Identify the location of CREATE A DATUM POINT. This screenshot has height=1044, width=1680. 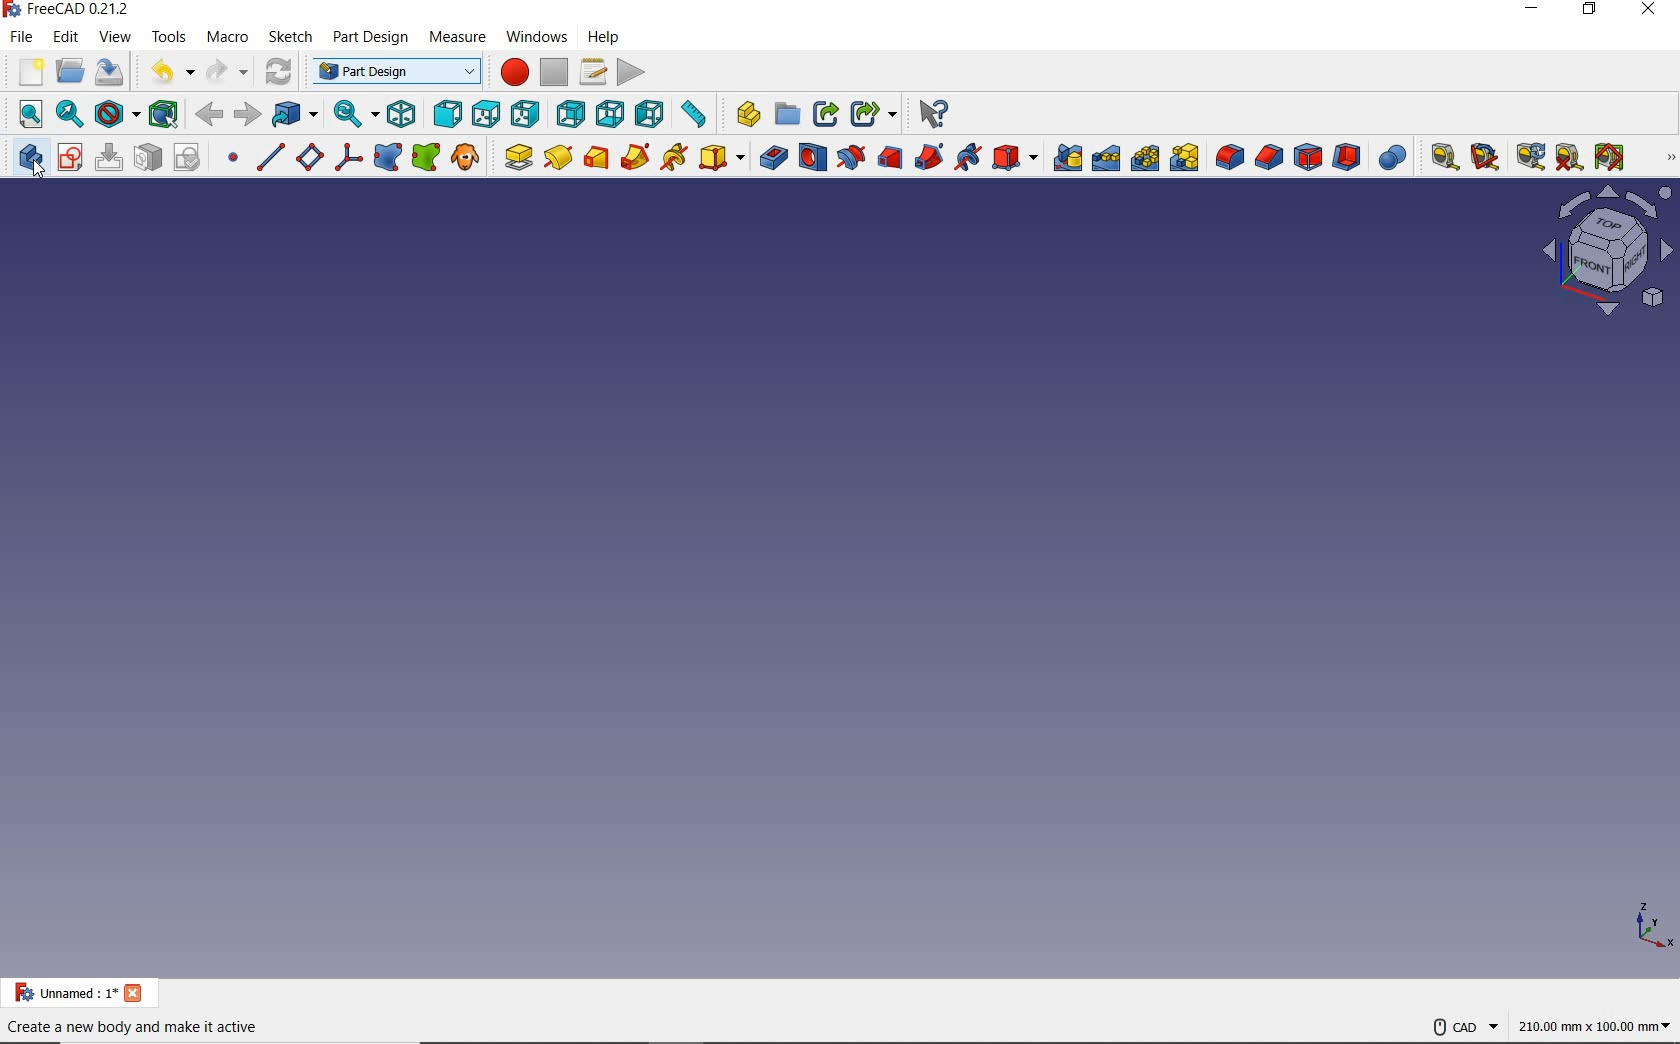
(234, 159).